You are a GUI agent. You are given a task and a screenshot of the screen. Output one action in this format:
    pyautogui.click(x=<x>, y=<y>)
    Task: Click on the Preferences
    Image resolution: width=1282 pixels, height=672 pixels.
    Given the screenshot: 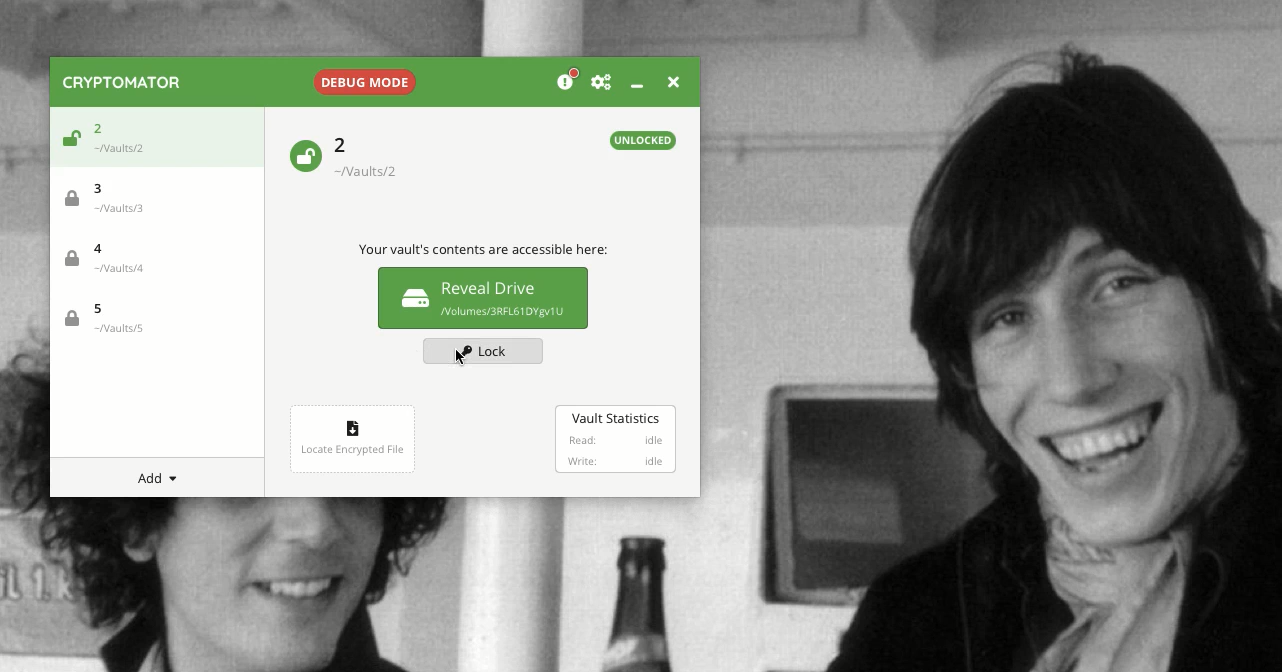 What is the action you would take?
    pyautogui.click(x=601, y=83)
    